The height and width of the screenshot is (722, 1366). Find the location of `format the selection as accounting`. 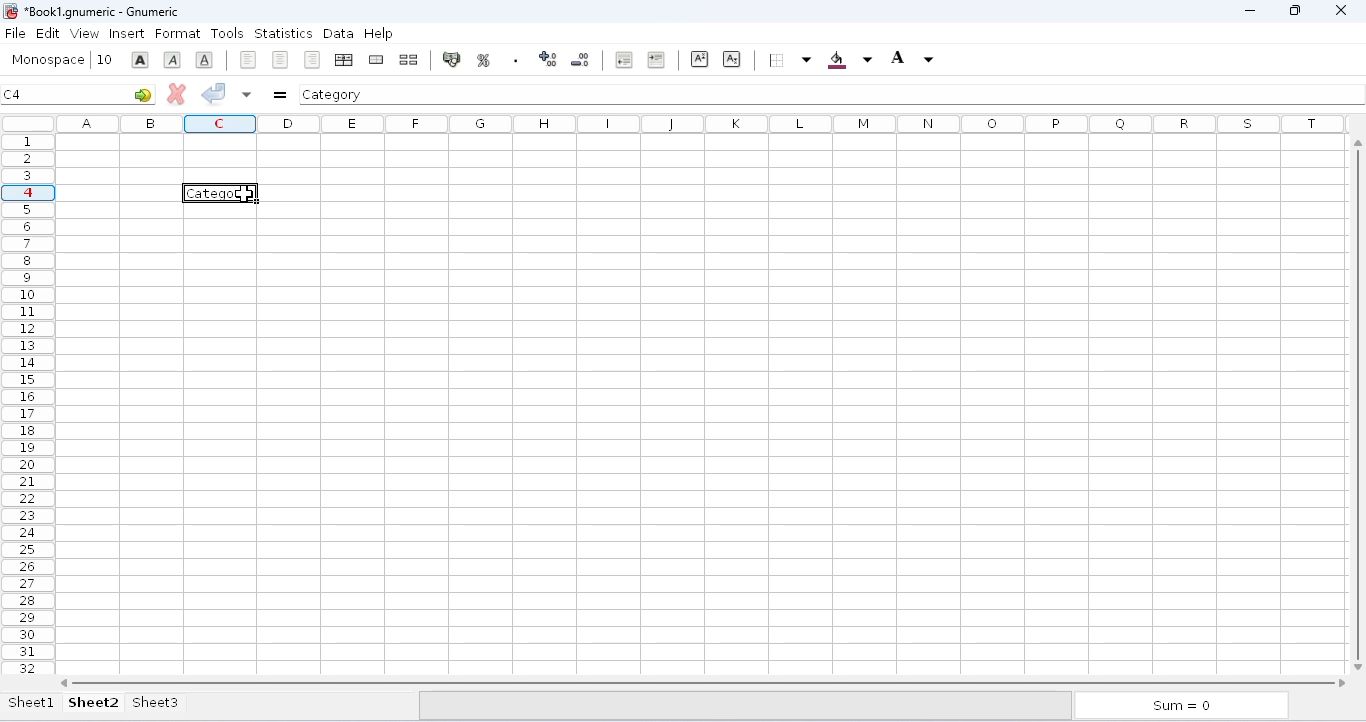

format the selection as accounting is located at coordinates (451, 59).